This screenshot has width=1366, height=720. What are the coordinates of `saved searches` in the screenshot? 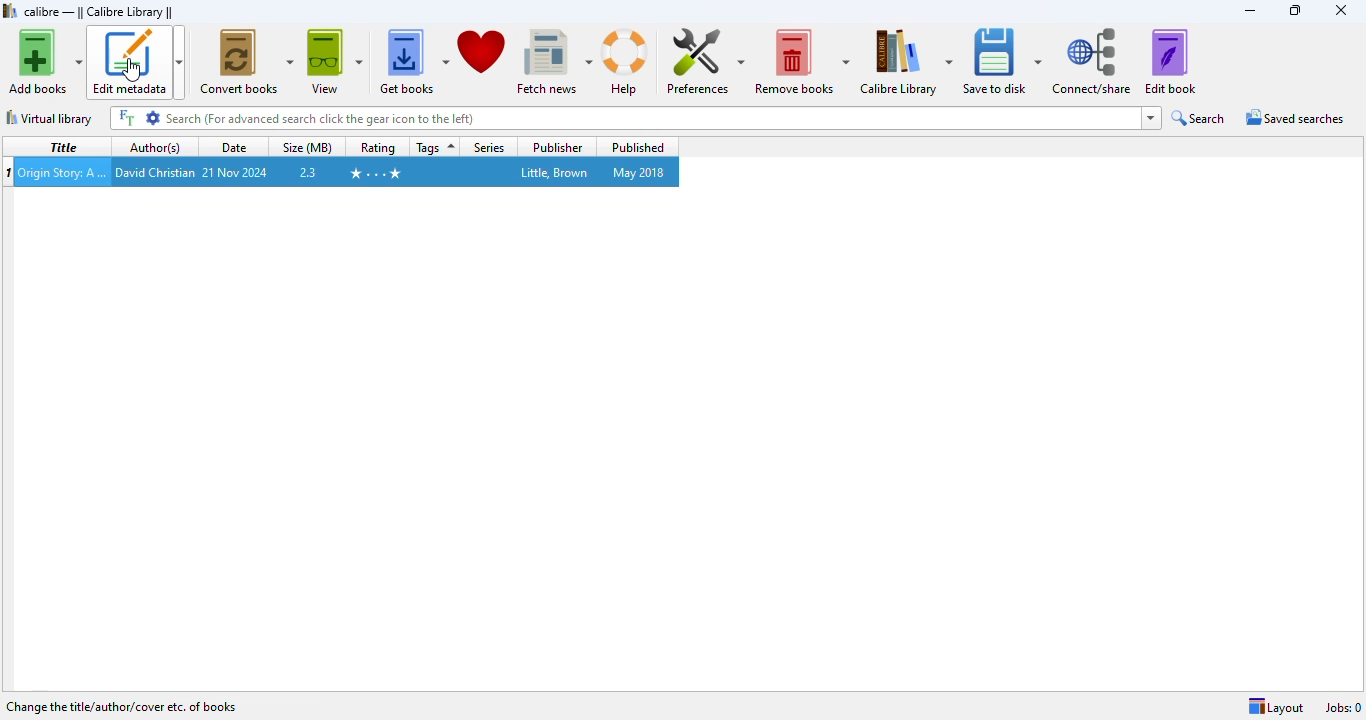 It's located at (1296, 117).